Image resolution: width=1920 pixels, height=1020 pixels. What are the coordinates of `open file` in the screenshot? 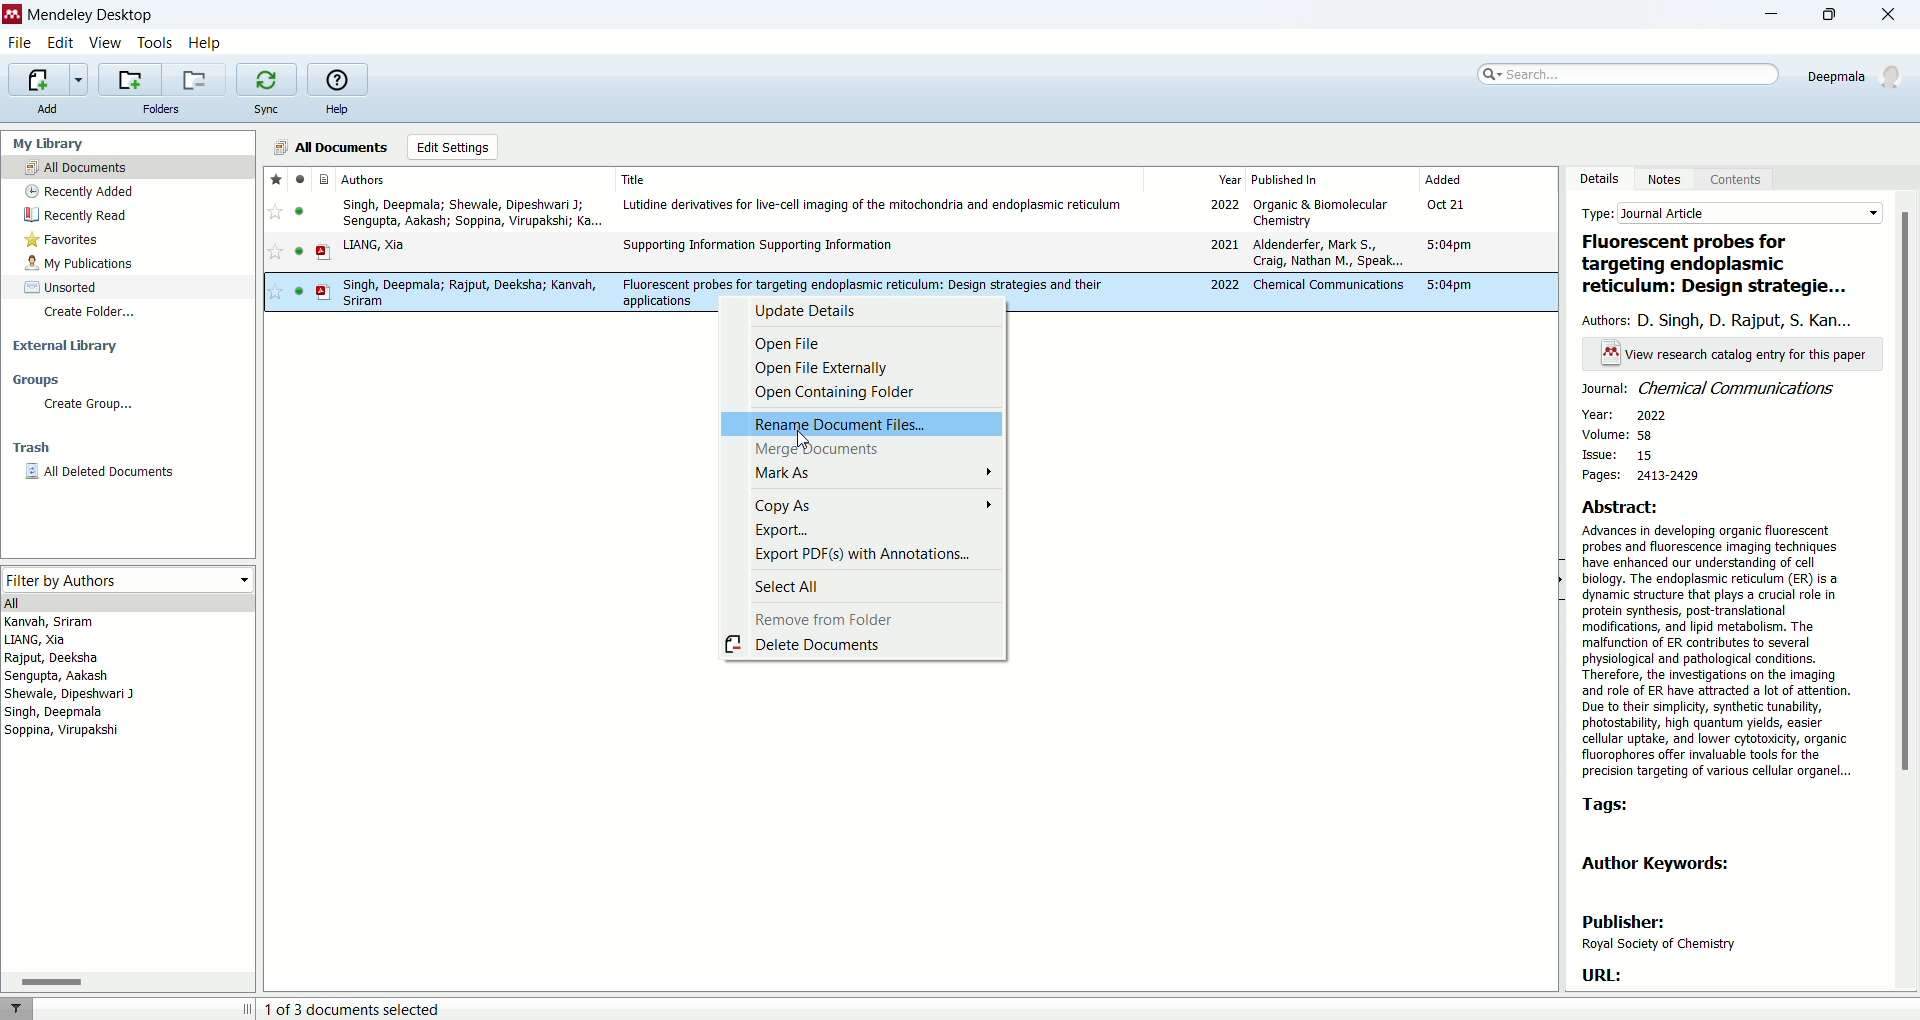 It's located at (866, 345).